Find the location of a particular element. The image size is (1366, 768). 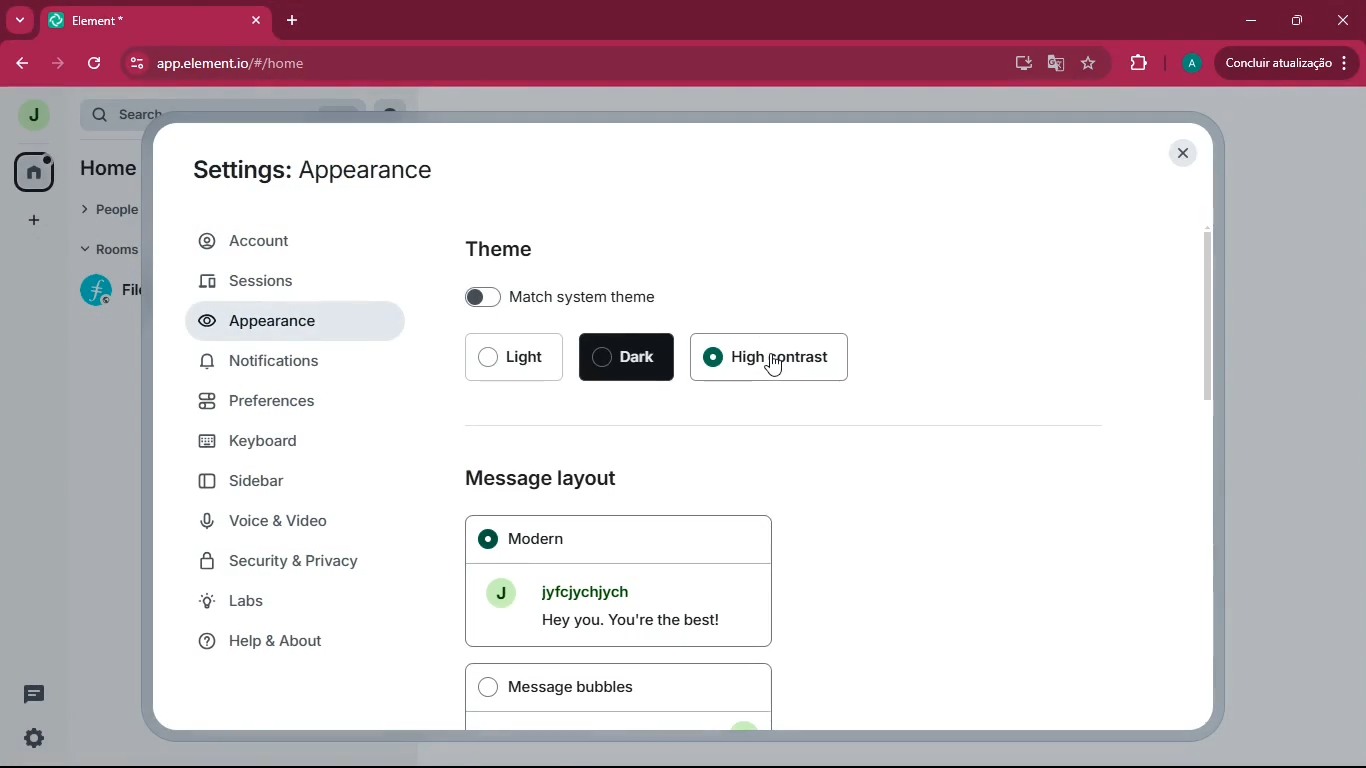

more is located at coordinates (31, 221).